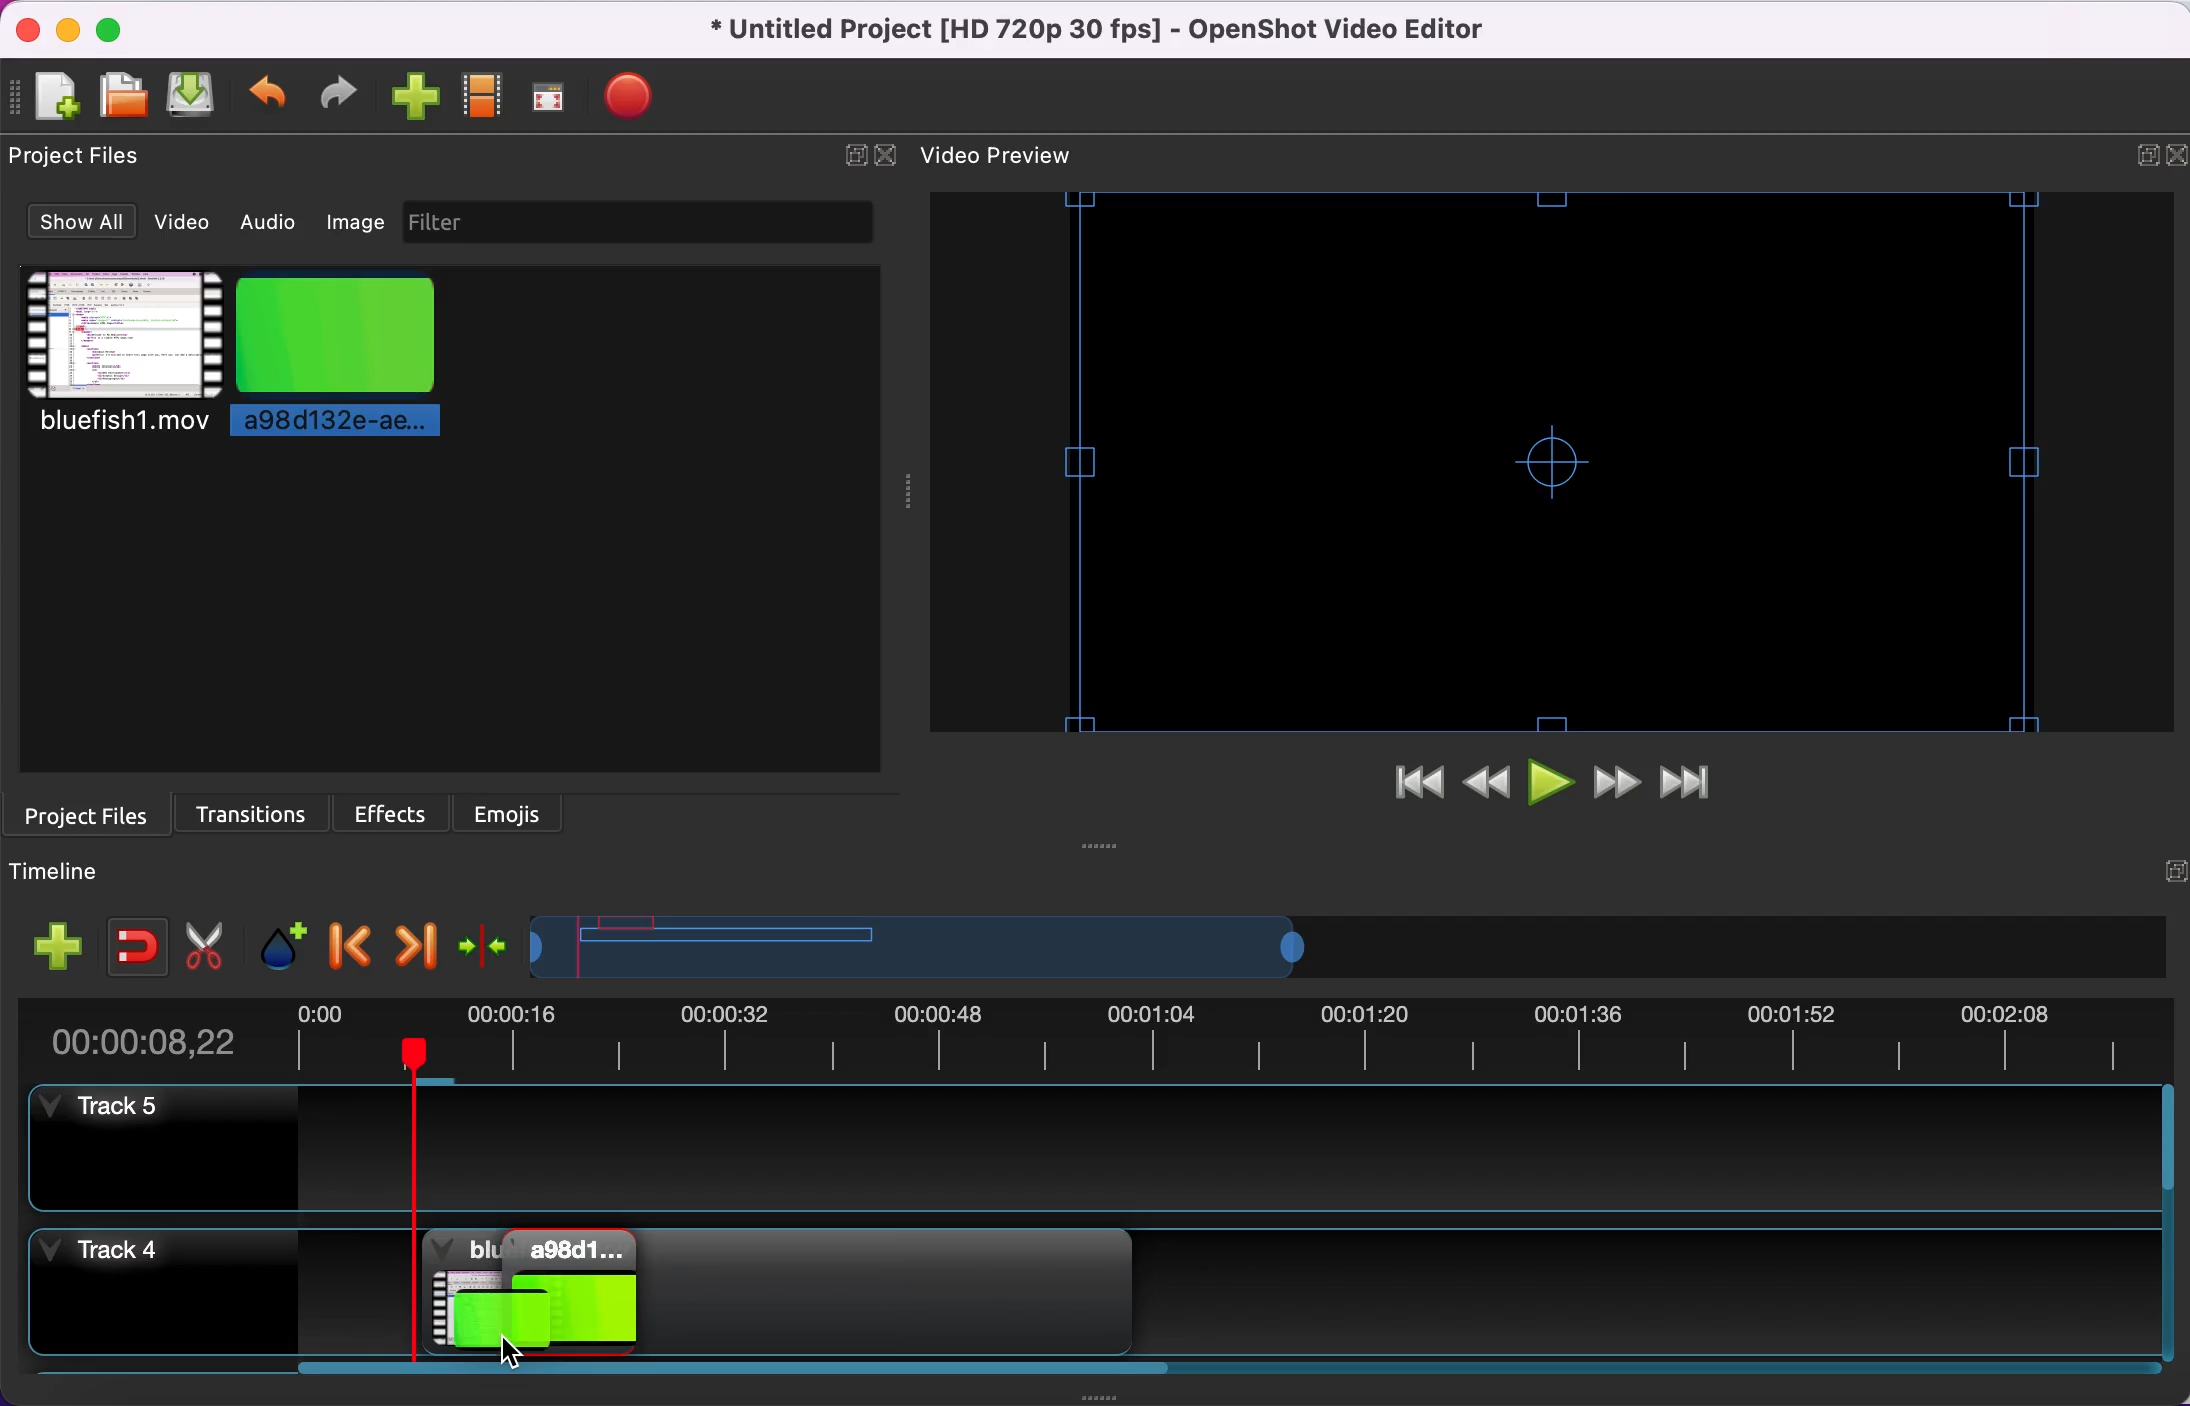 Image resolution: width=2190 pixels, height=1406 pixels. What do you see at coordinates (350, 943) in the screenshot?
I see `previous marker` at bounding box center [350, 943].